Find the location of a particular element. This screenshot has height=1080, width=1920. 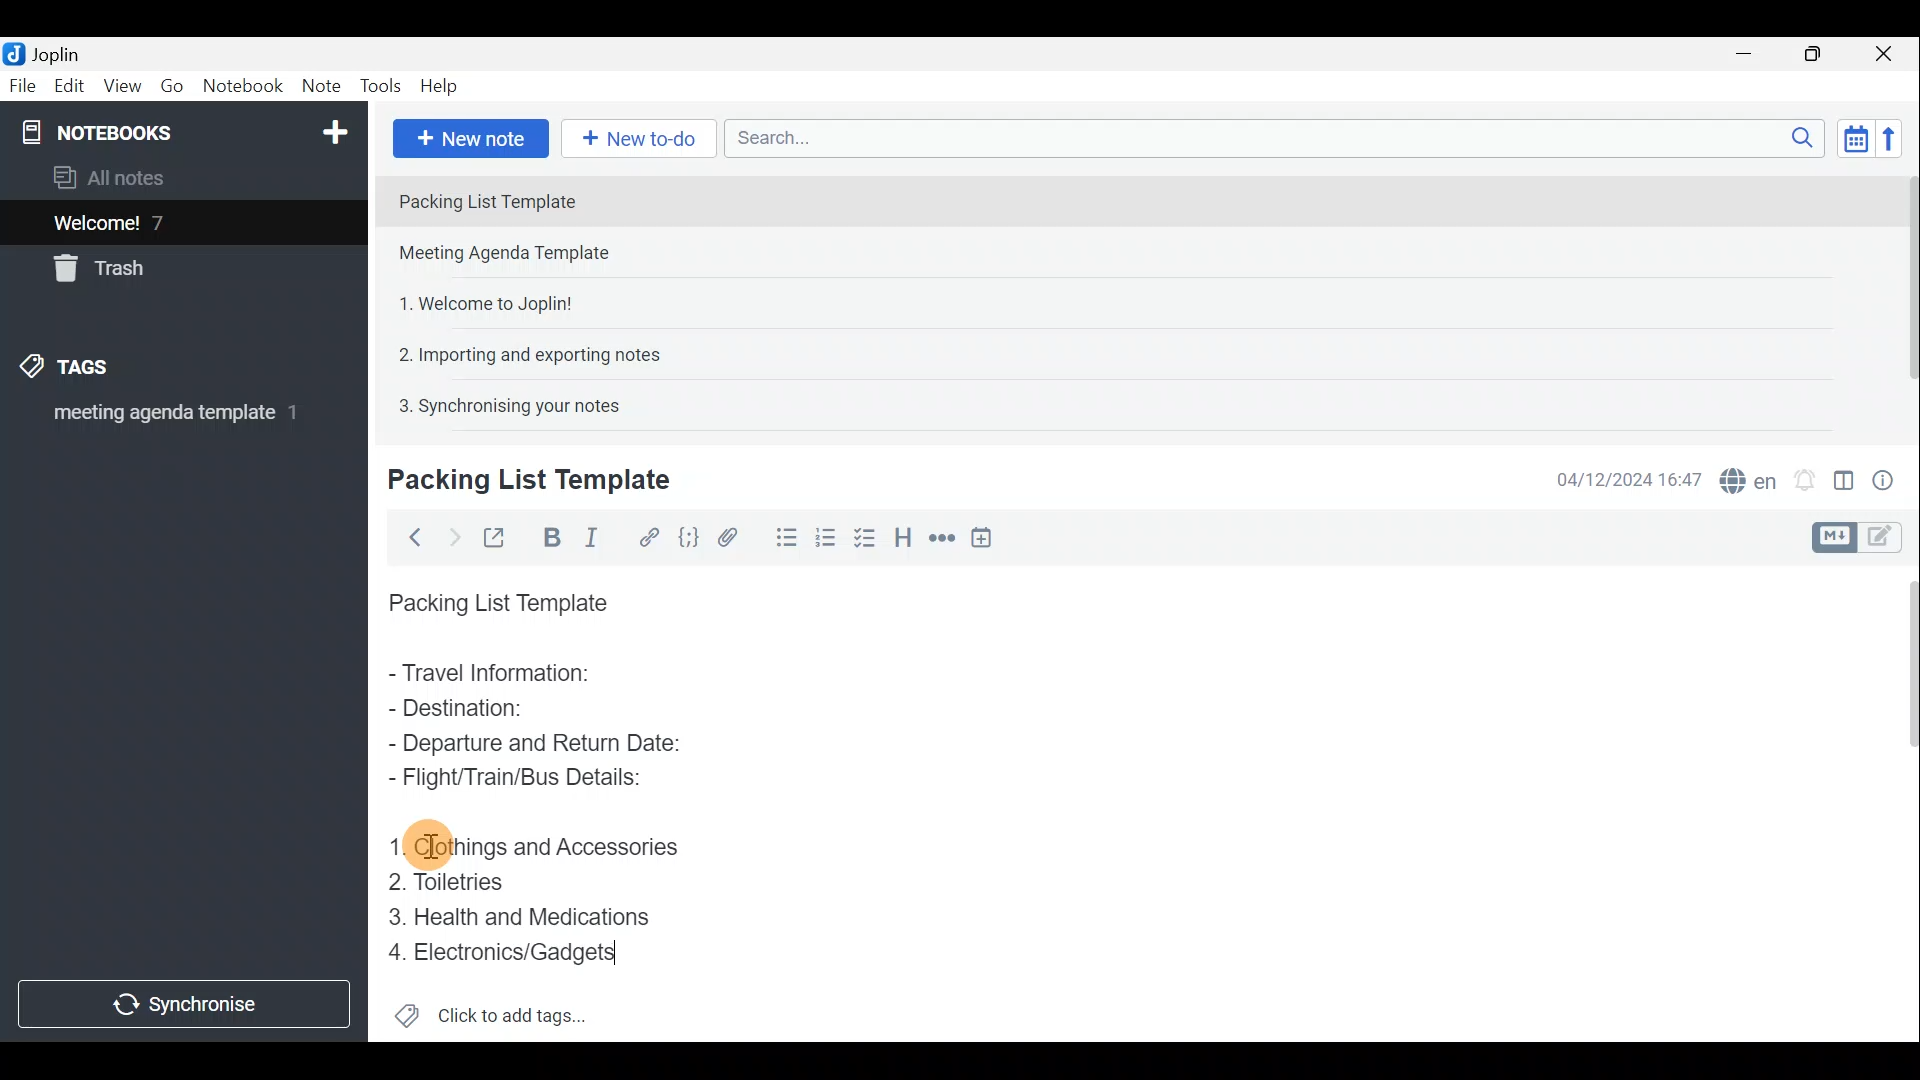

New note is located at coordinates (469, 136).